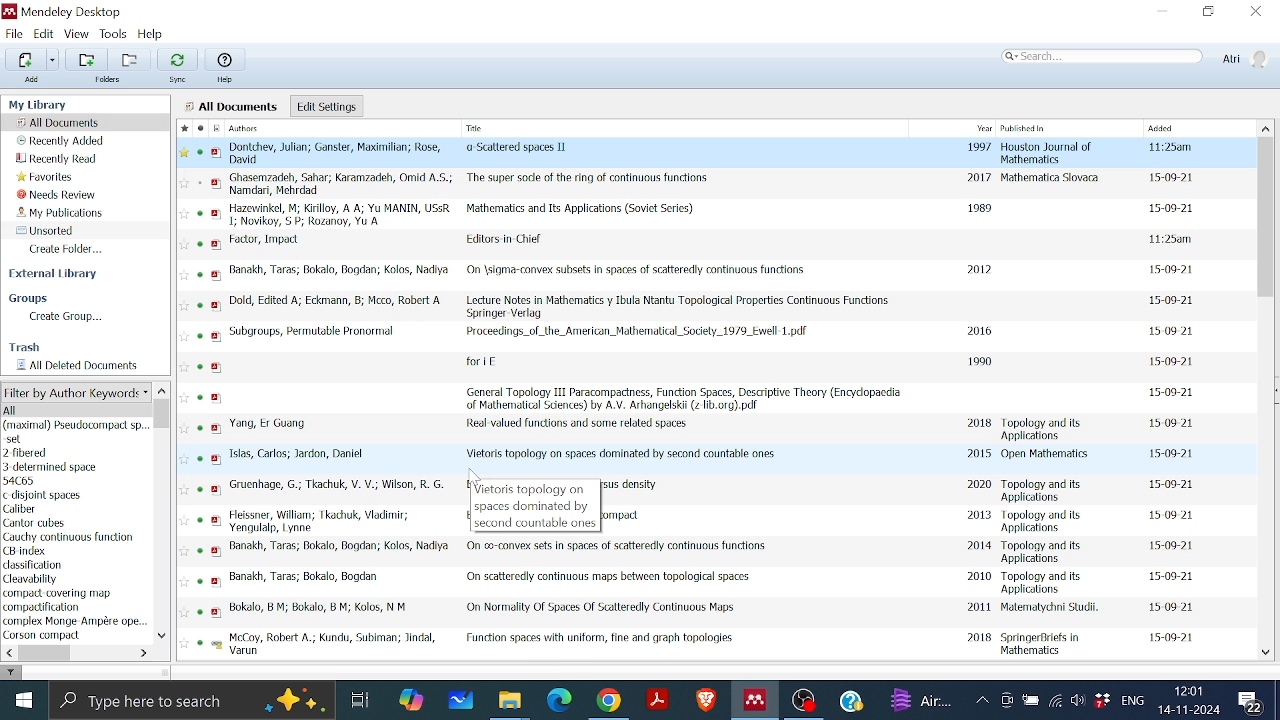  Describe the element at coordinates (1168, 360) in the screenshot. I see `date` at that location.